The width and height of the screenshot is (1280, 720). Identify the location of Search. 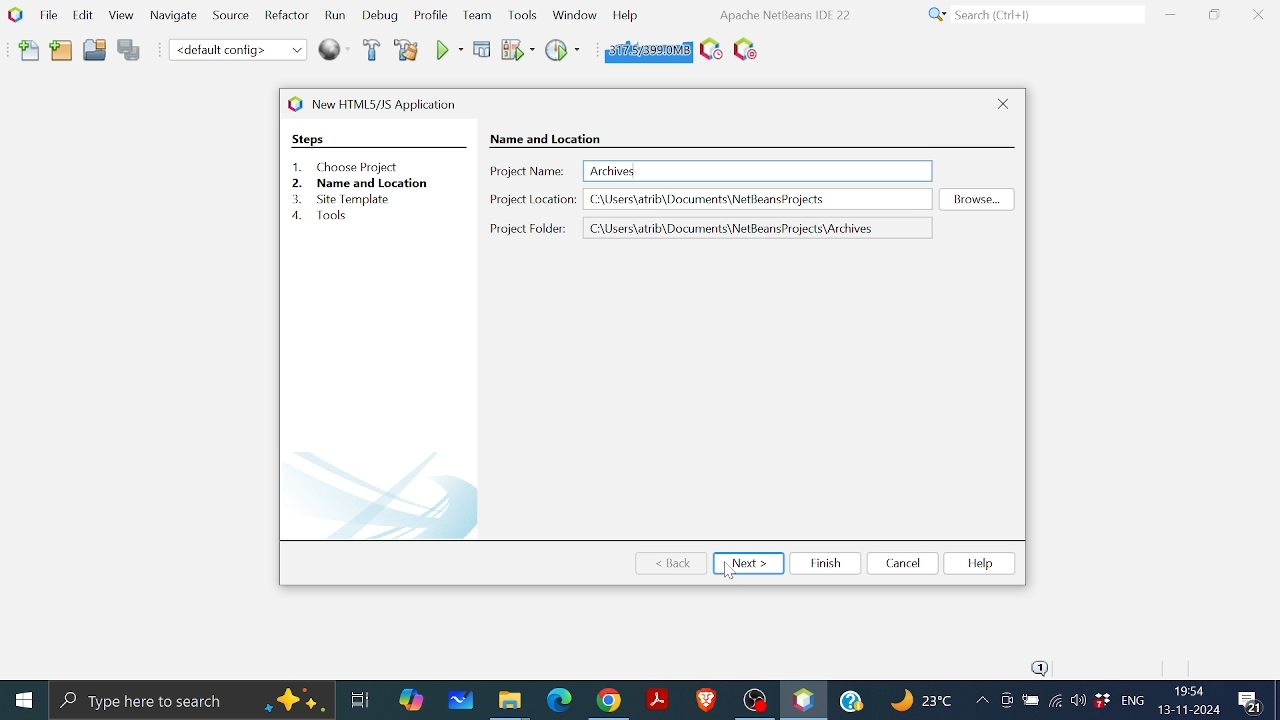
(1032, 15).